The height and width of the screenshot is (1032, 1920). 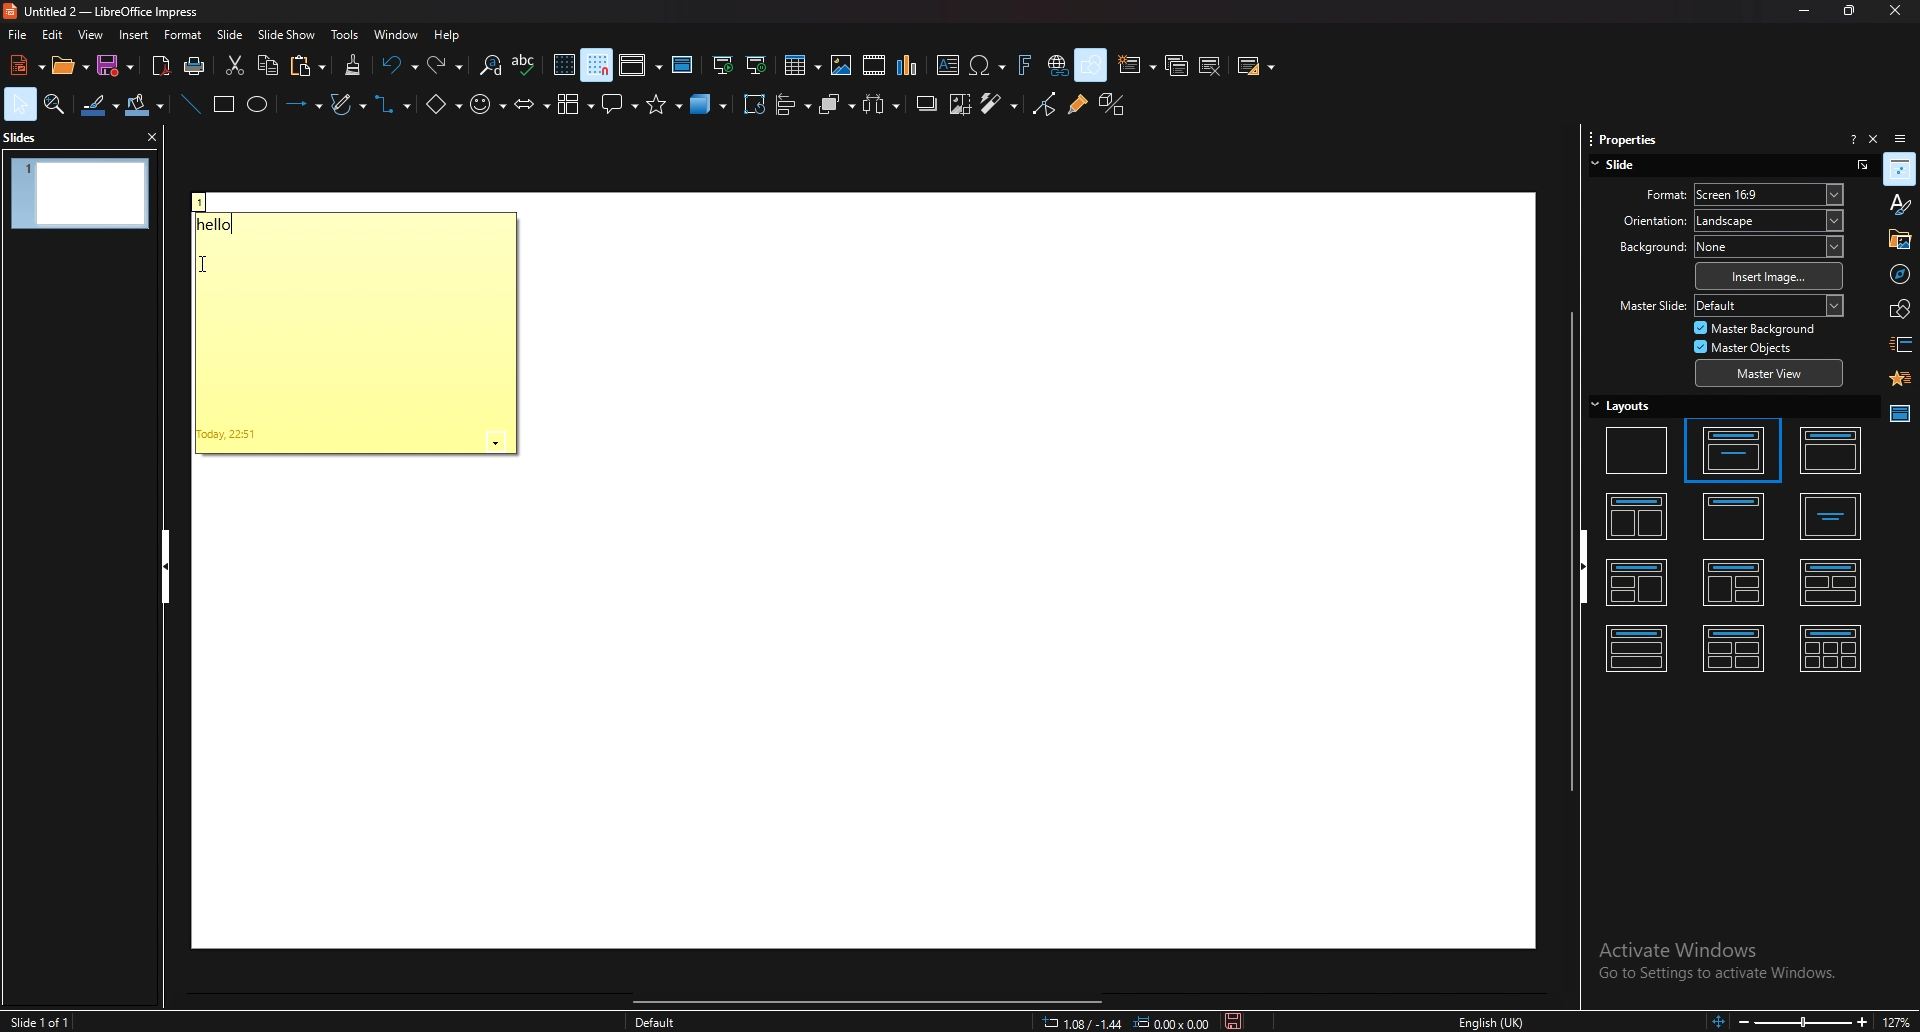 I want to click on master slides, so click(x=1899, y=414).